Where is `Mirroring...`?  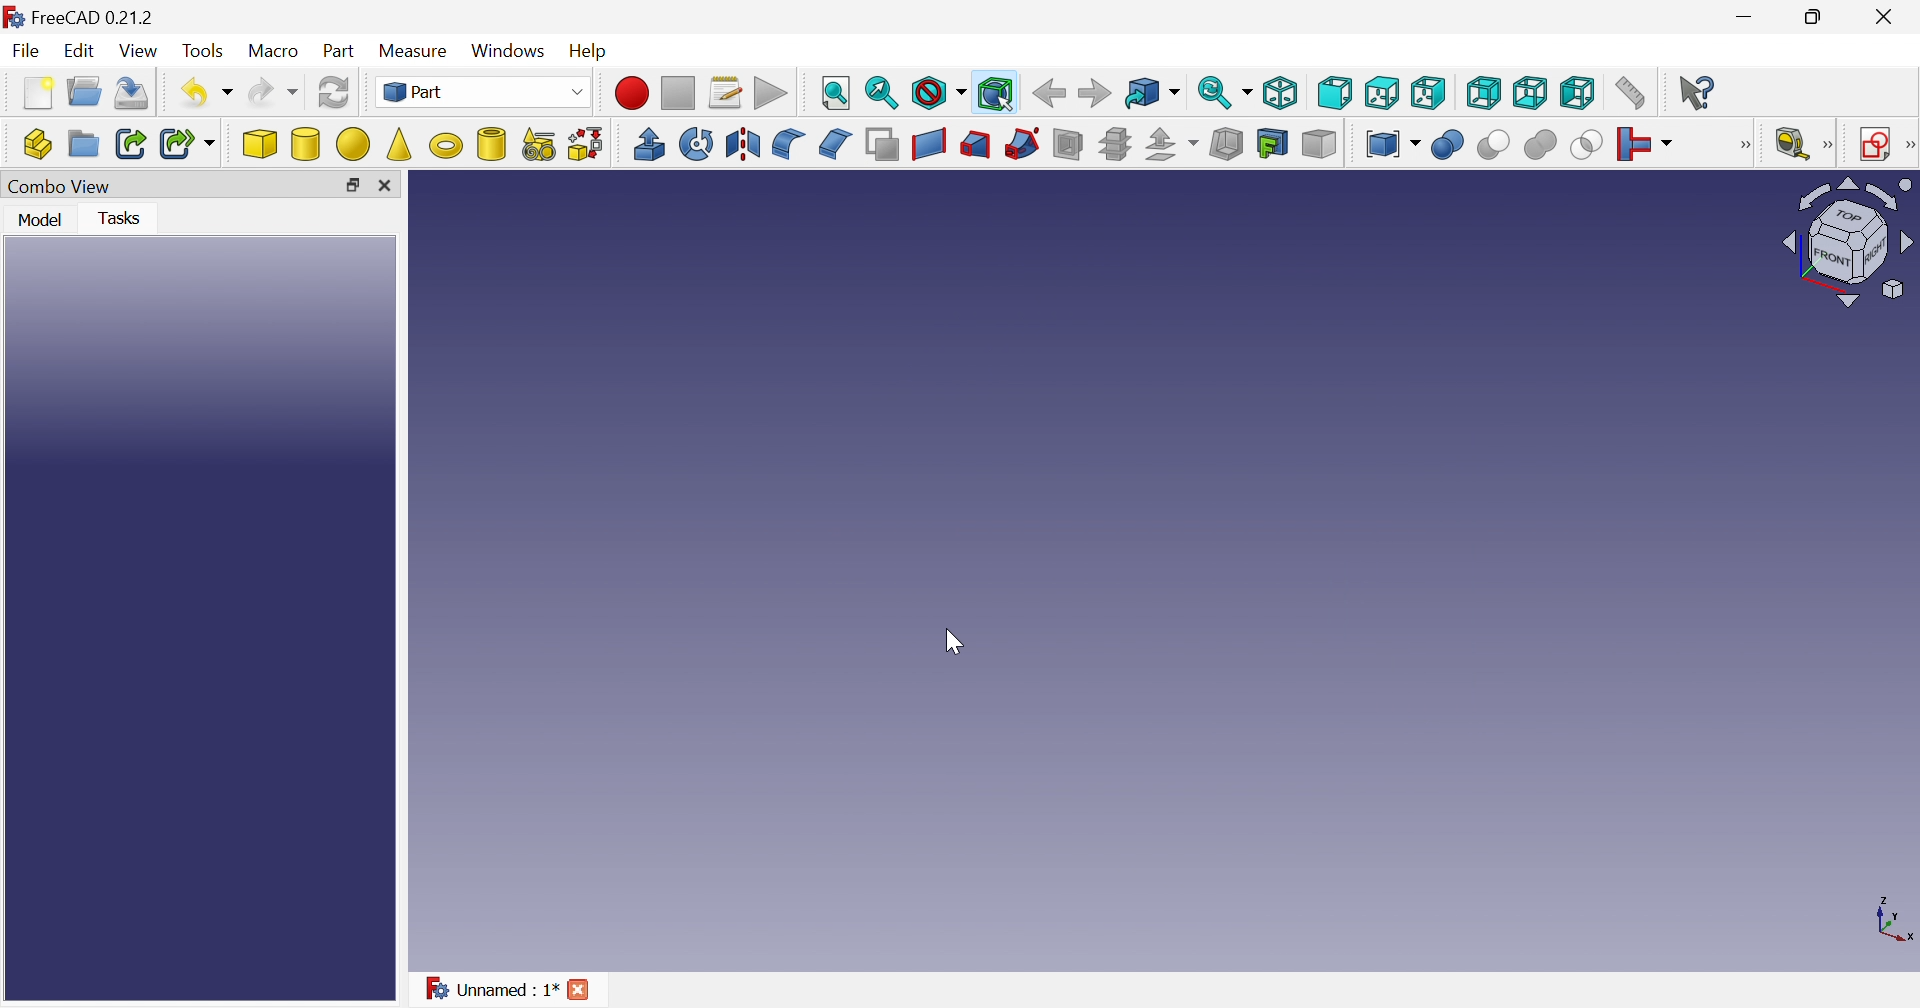
Mirroring... is located at coordinates (740, 144).